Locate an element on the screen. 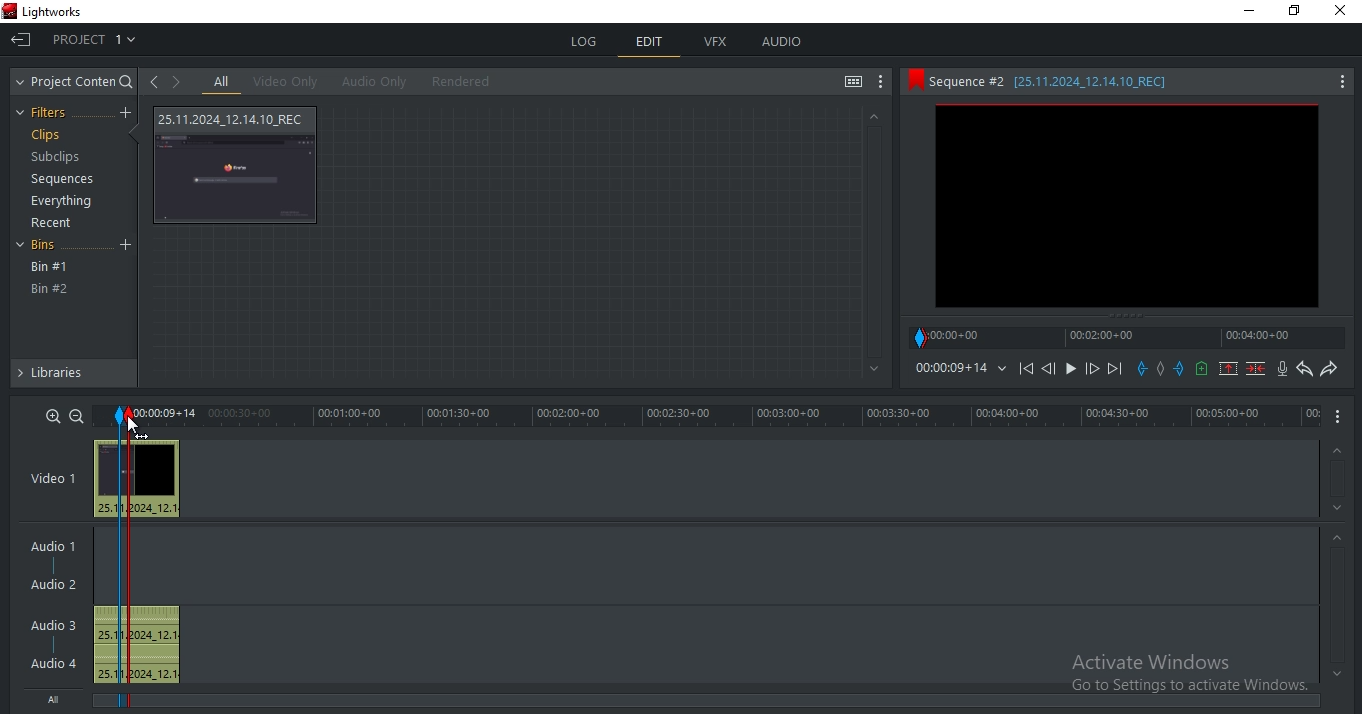  libraries is located at coordinates (72, 377).